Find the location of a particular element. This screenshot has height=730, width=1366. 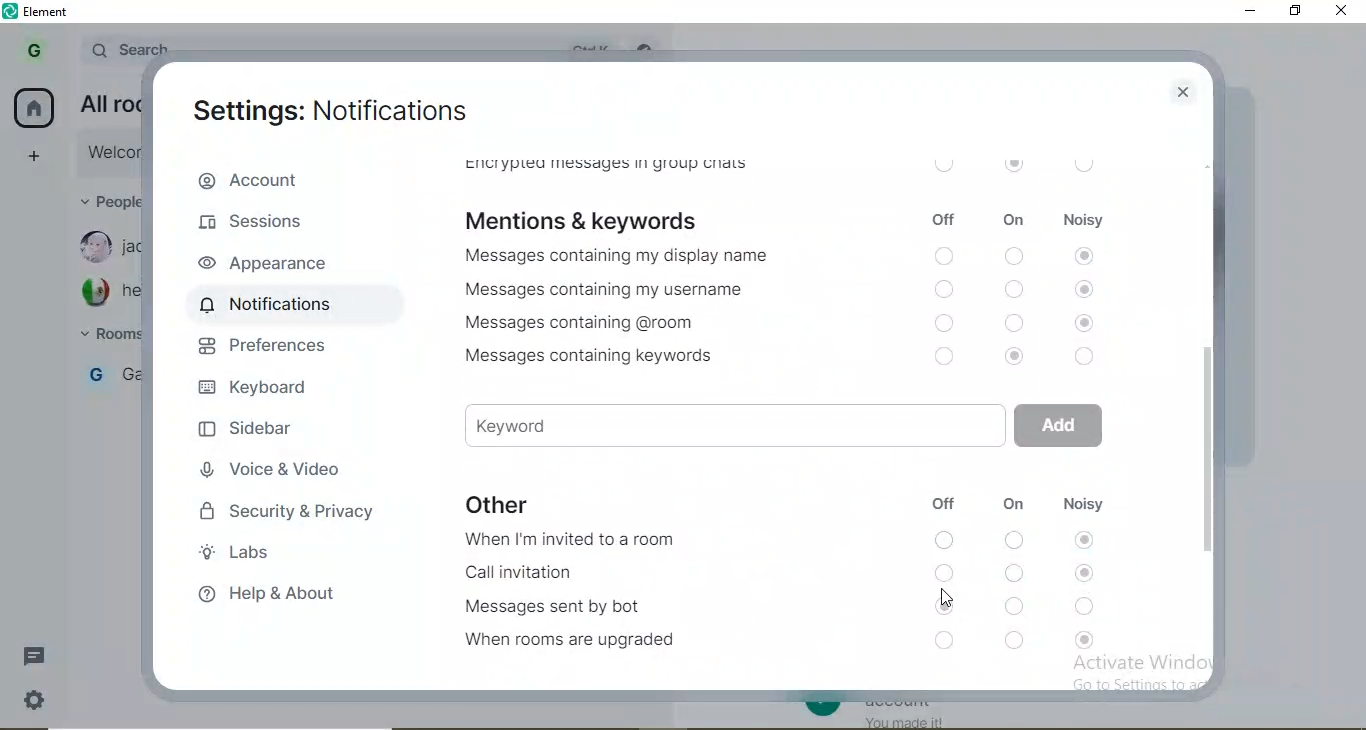

notifications is located at coordinates (282, 304).